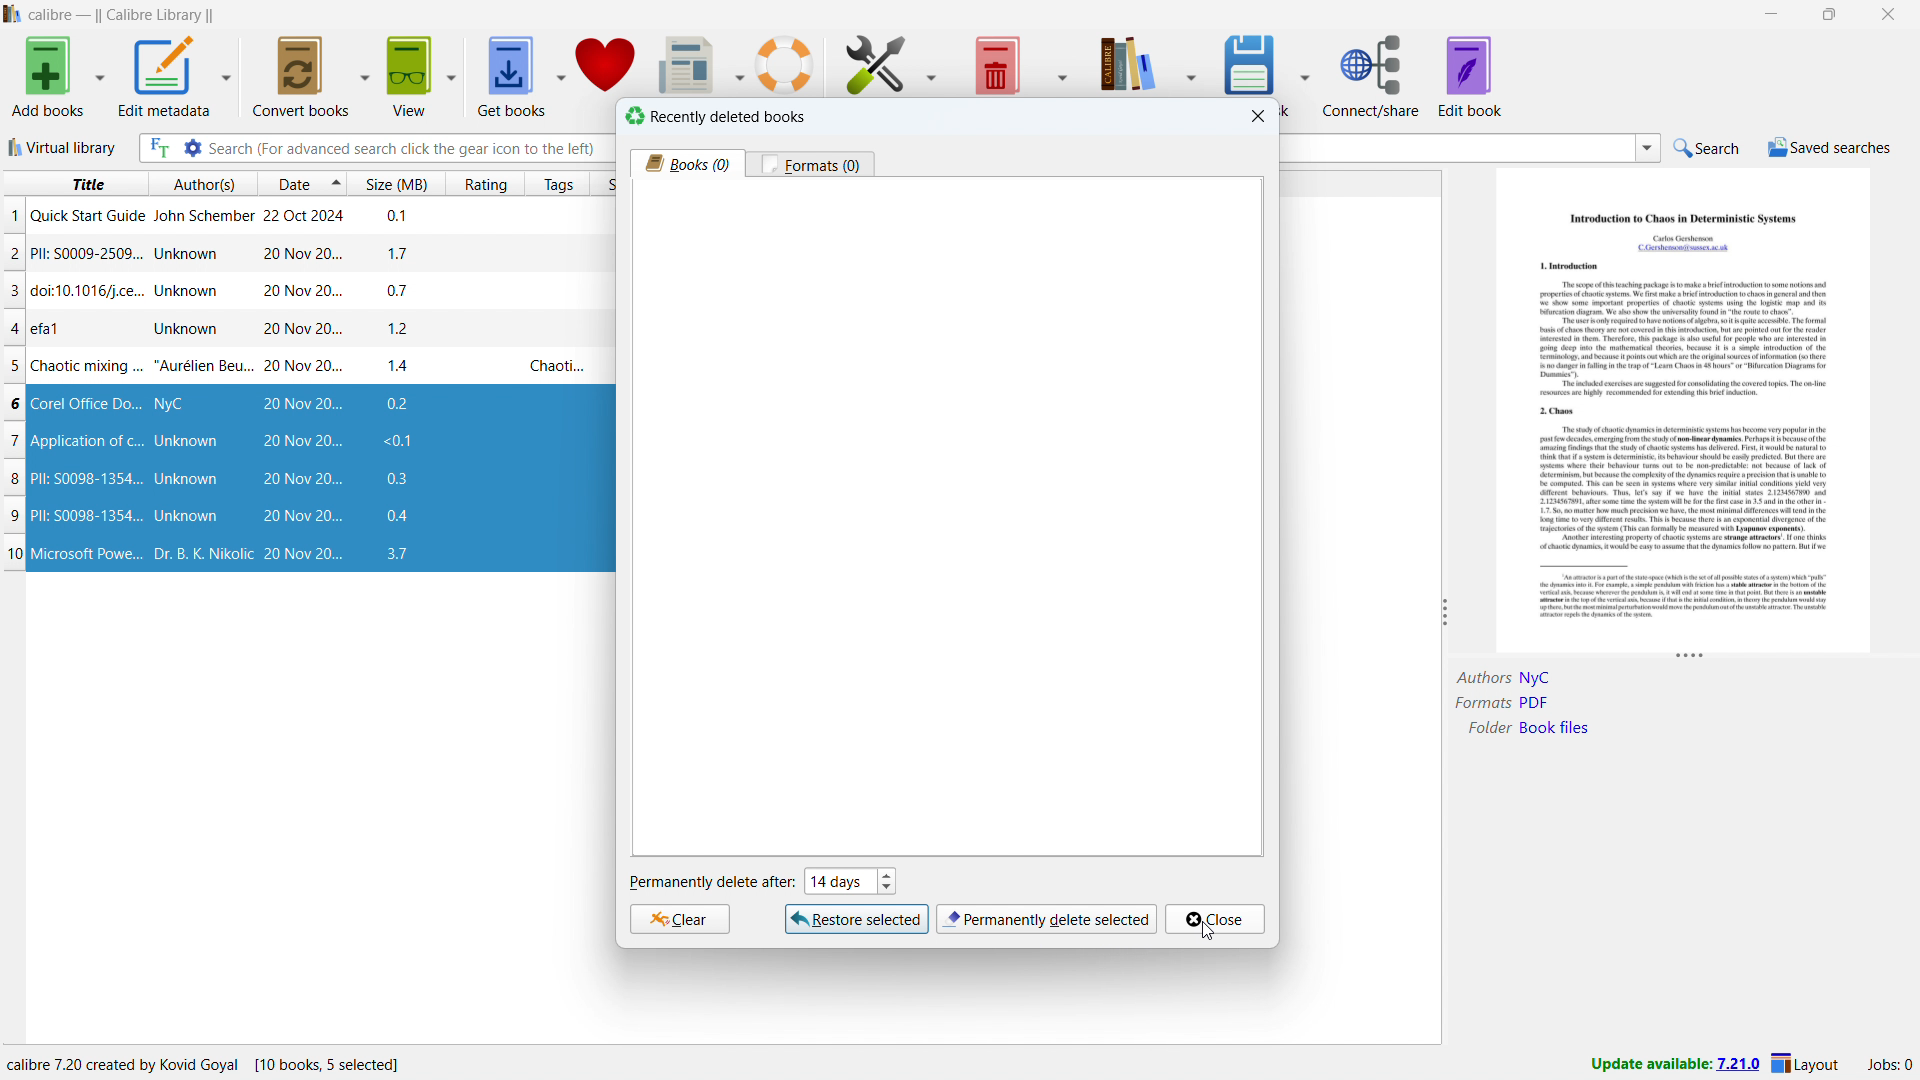 Image resolution: width=1920 pixels, height=1080 pixels. What do you see at coordinates (1060, 60) in the screenshot?
I see `remove books options` at bounding box center [1060, 60].